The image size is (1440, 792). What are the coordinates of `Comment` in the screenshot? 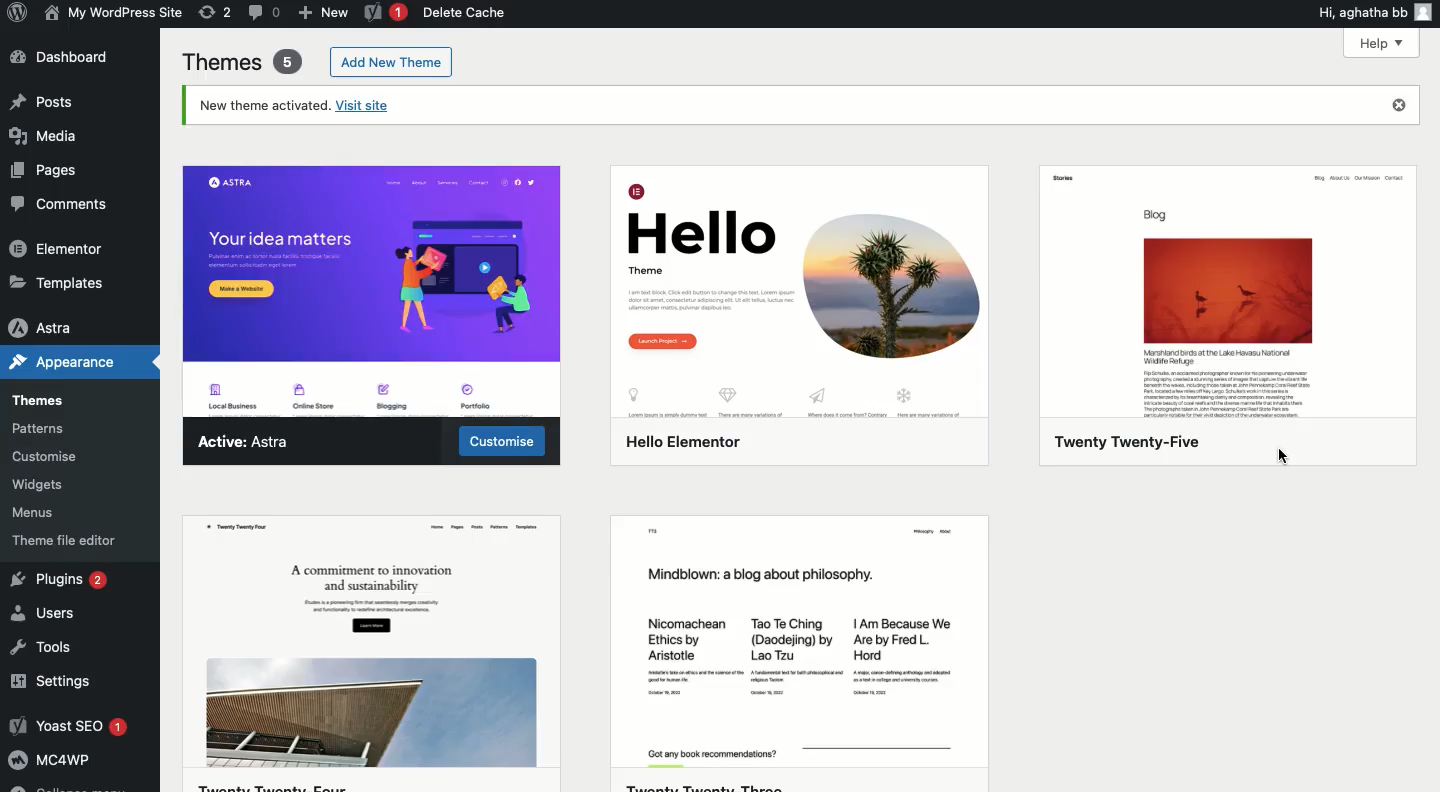 It's located at (60, 208).